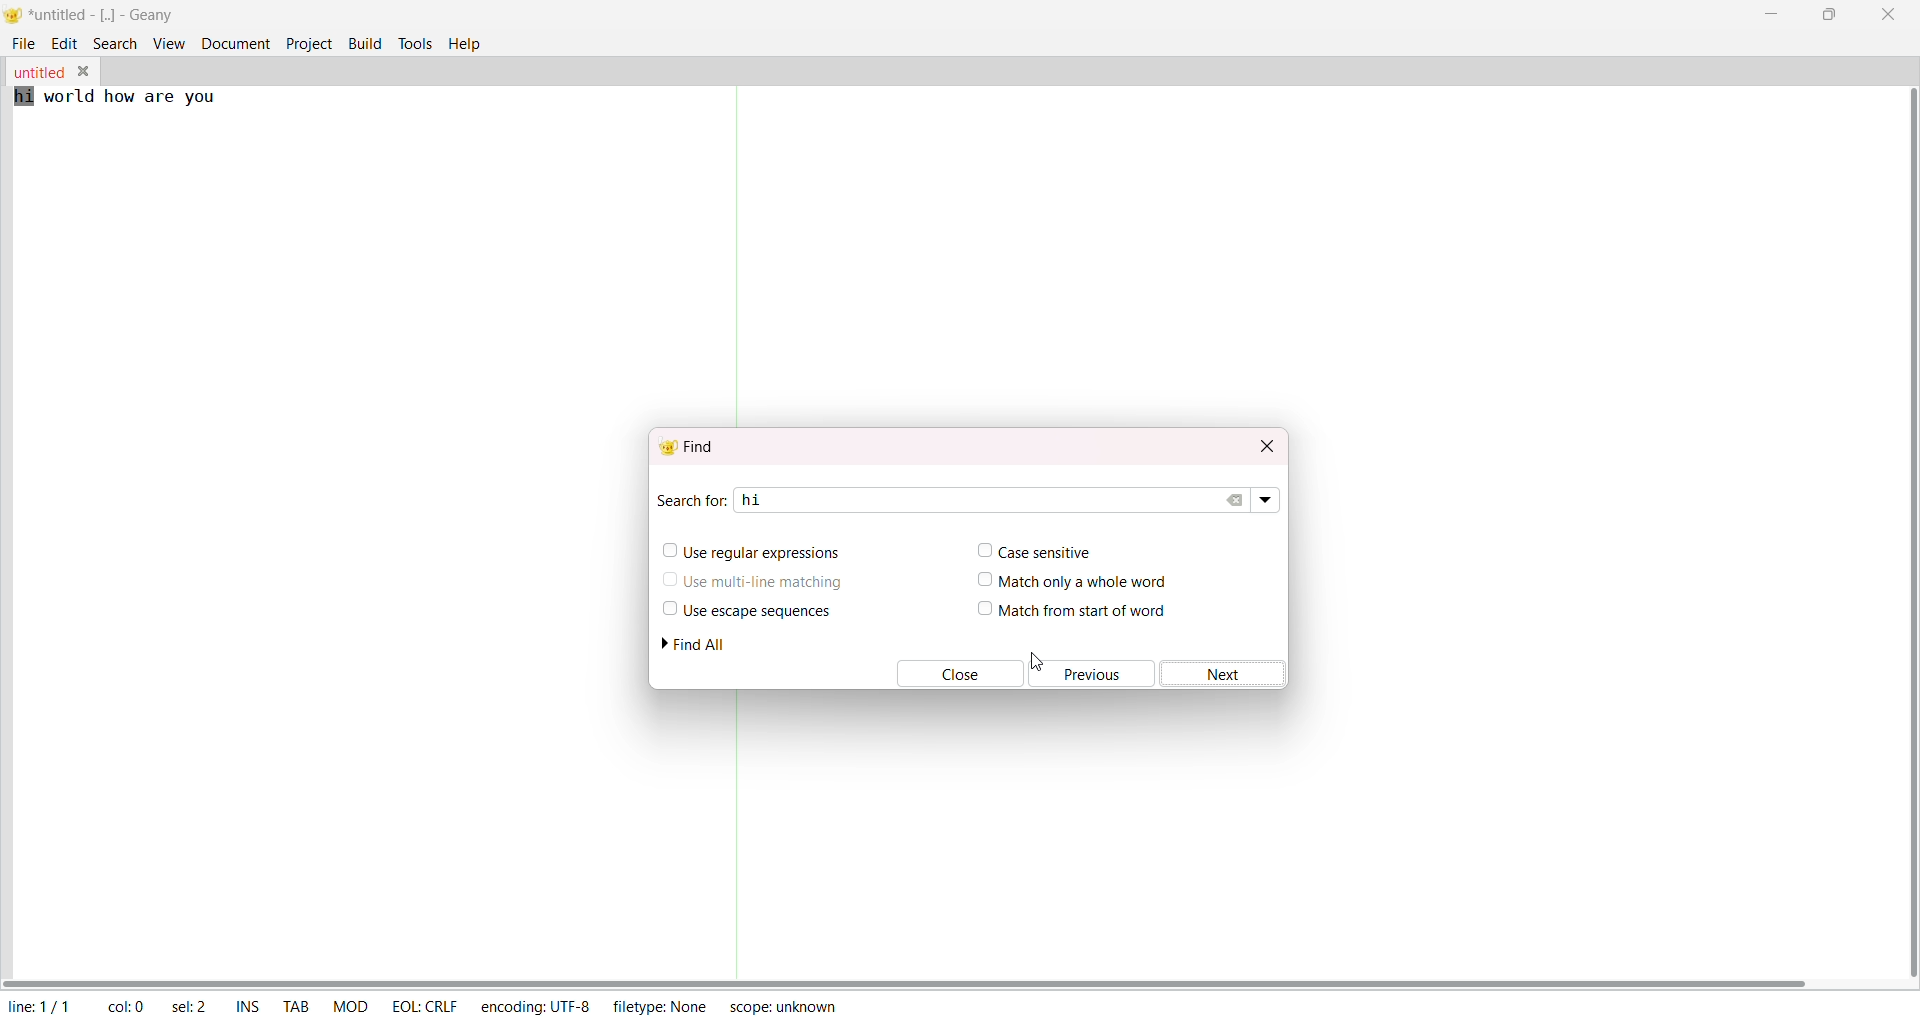 The width and height of the screenshot is (1920, 1018). I want to click on separator, so click(742, 256).